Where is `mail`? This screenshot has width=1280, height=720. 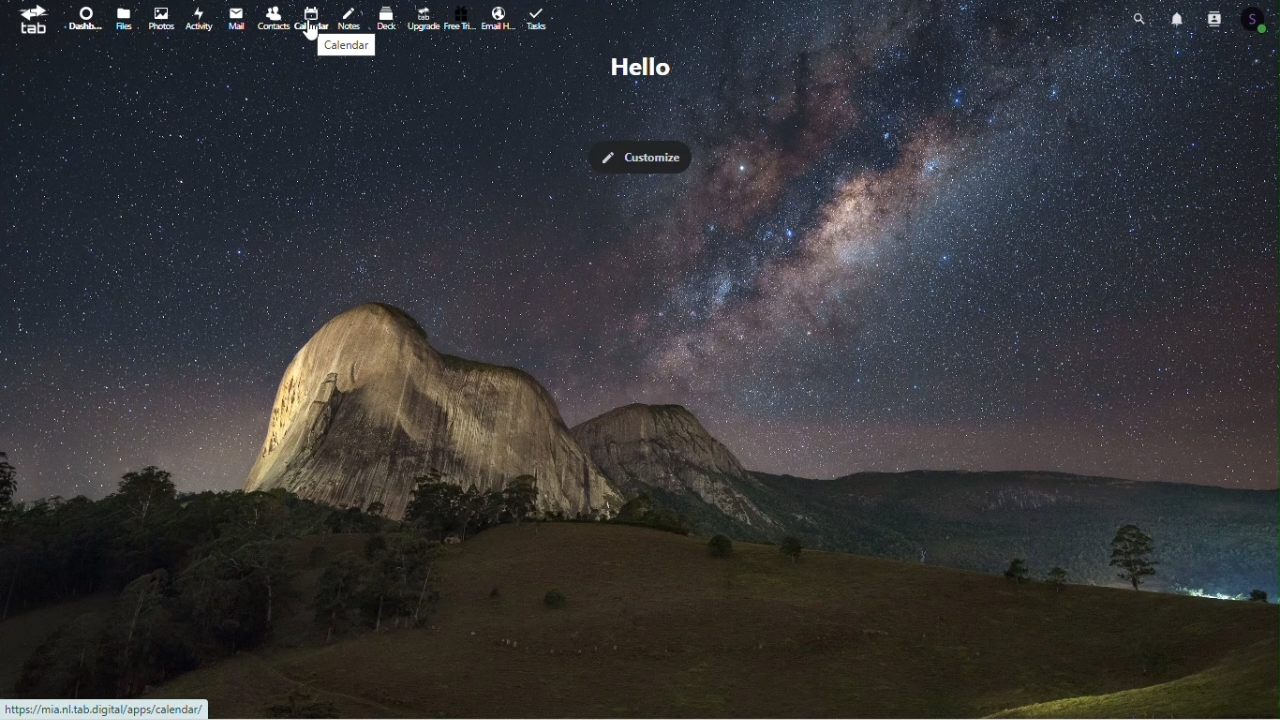 mail is located at coordinates (234, 20).